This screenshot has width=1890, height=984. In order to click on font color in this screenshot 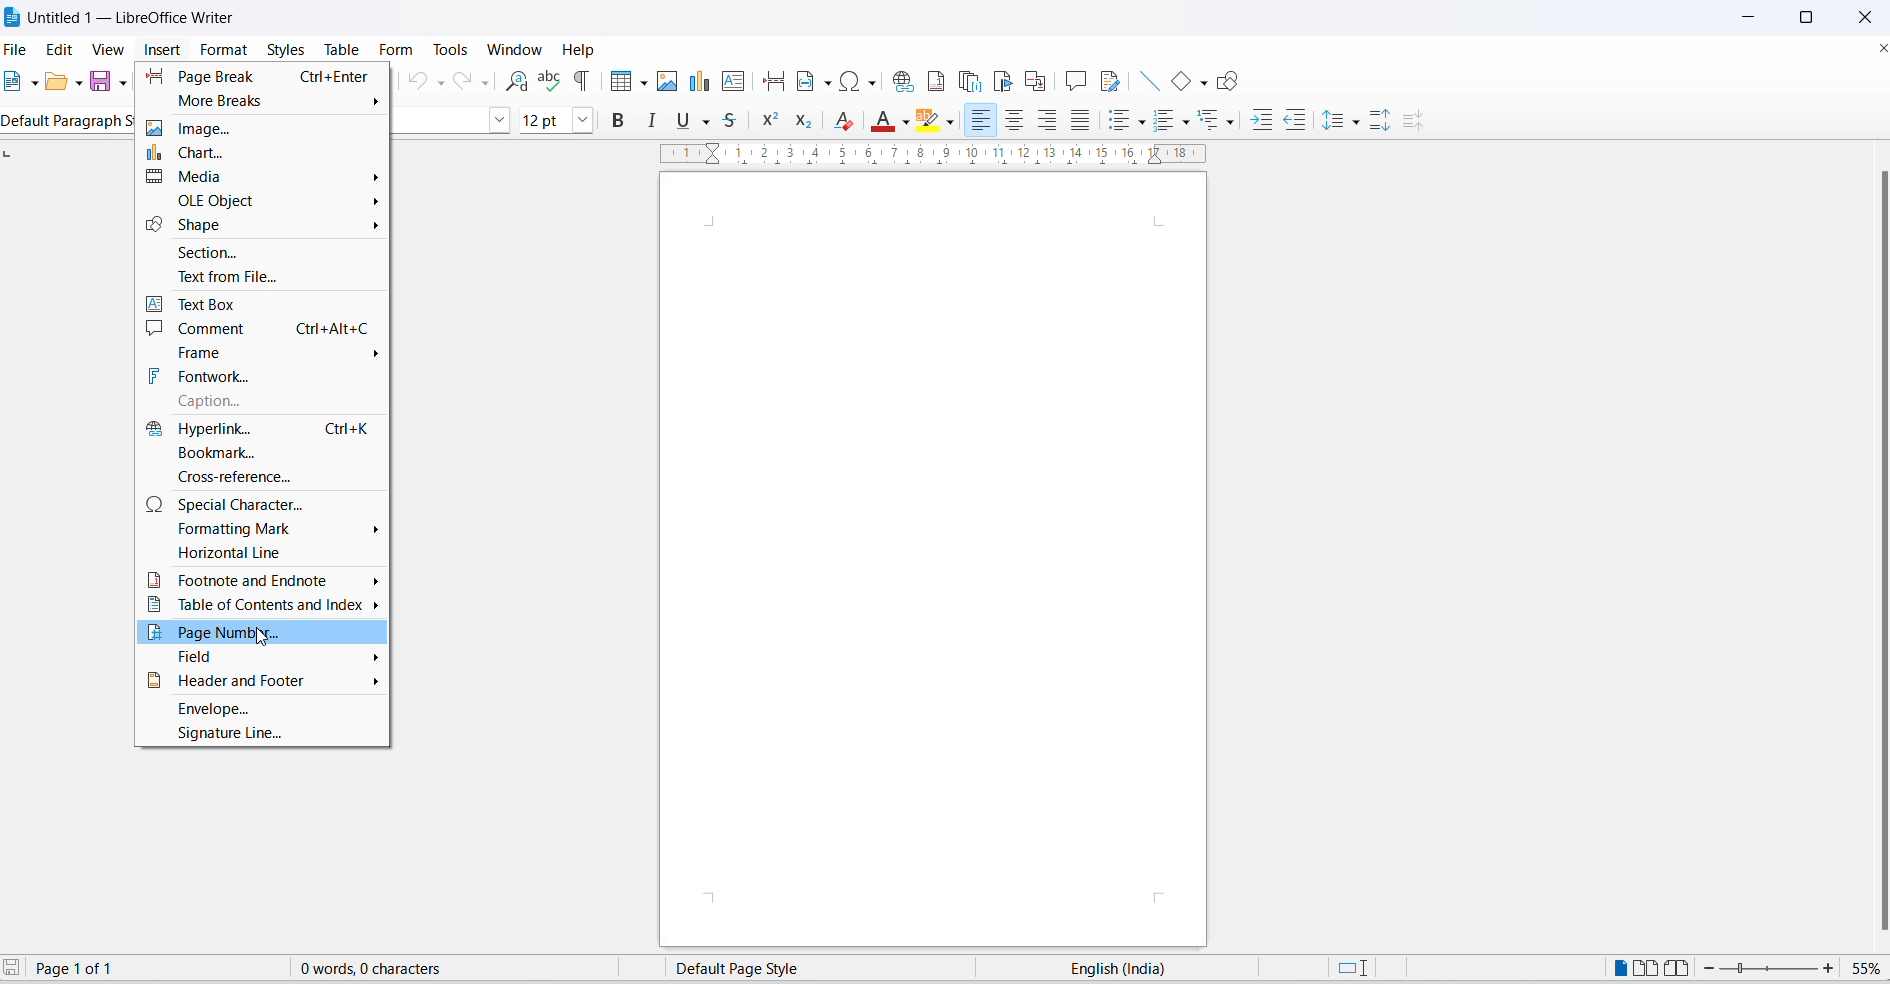, I will do `click(884, 122)`.